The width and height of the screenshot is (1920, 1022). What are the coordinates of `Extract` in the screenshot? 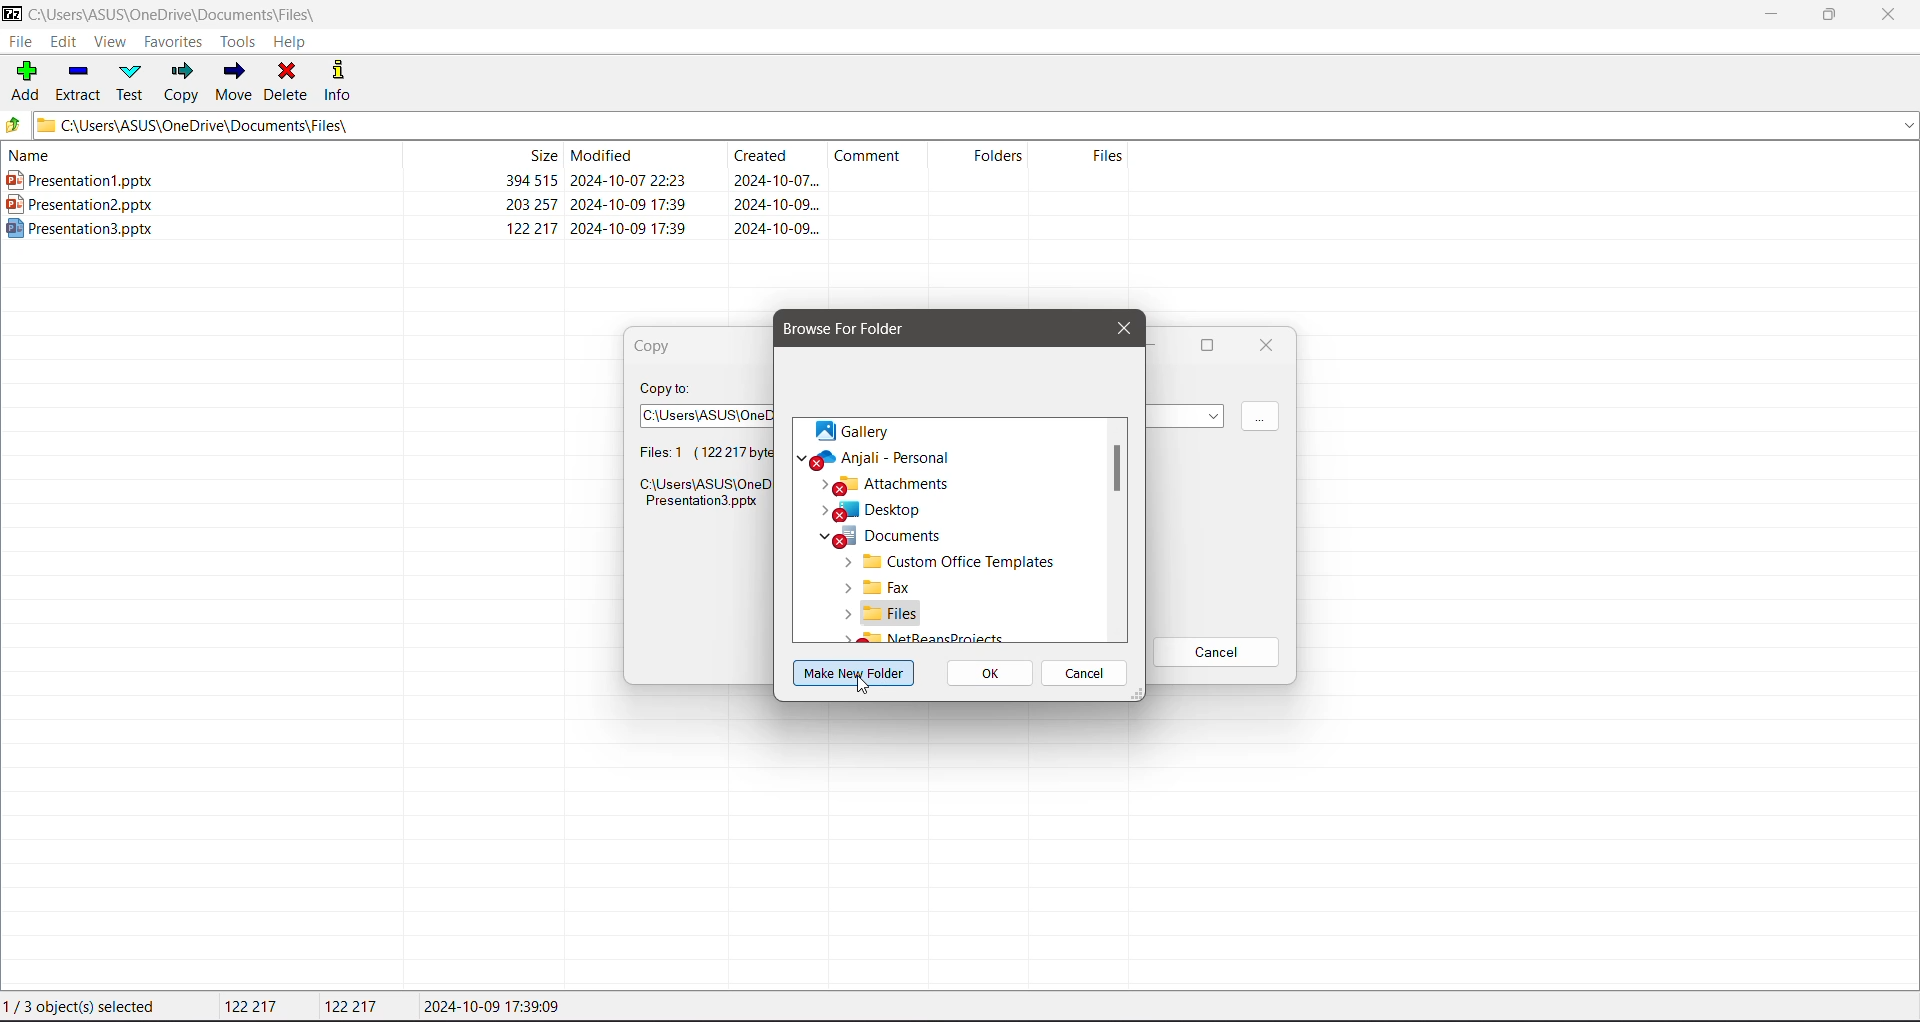 It's located at (79, 82).